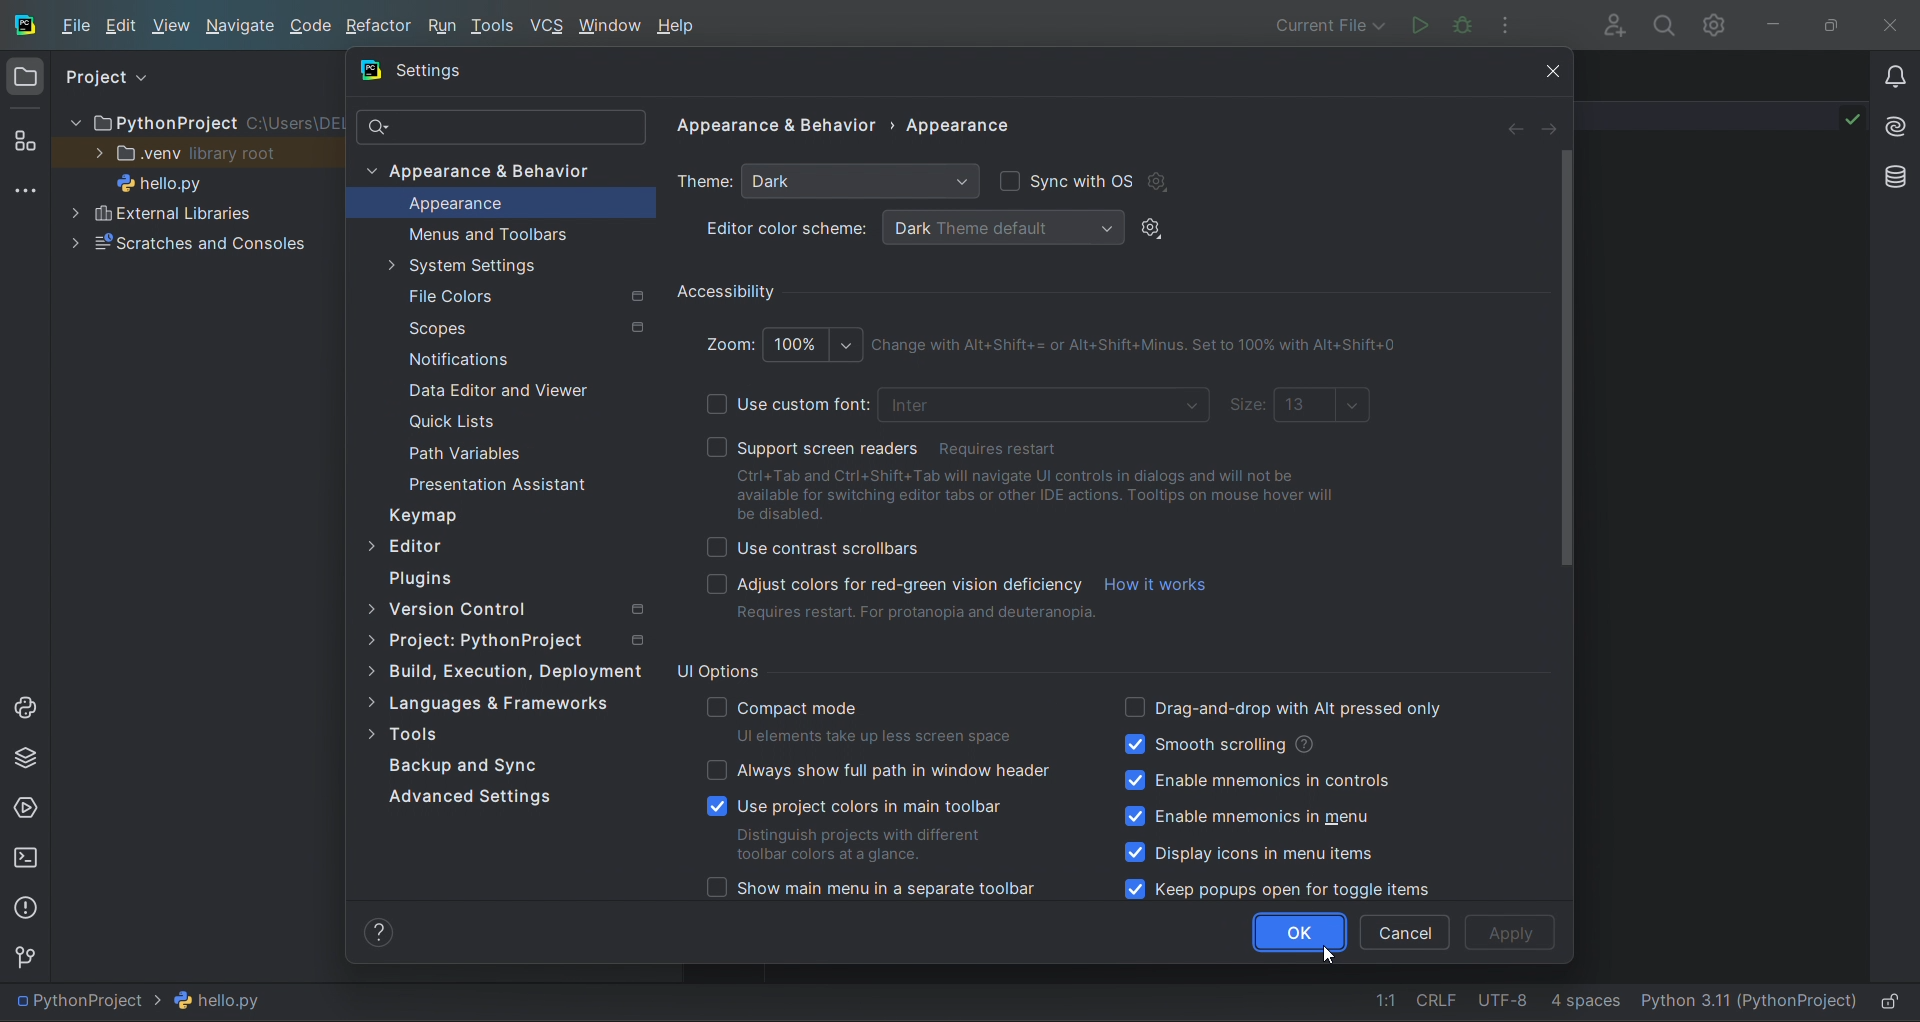 The width and height of the screenshot is (1920, 1022). What do you see at coordinates (25, 74) in the screenshot?
I see `project window` at bounding box center [25, 74].